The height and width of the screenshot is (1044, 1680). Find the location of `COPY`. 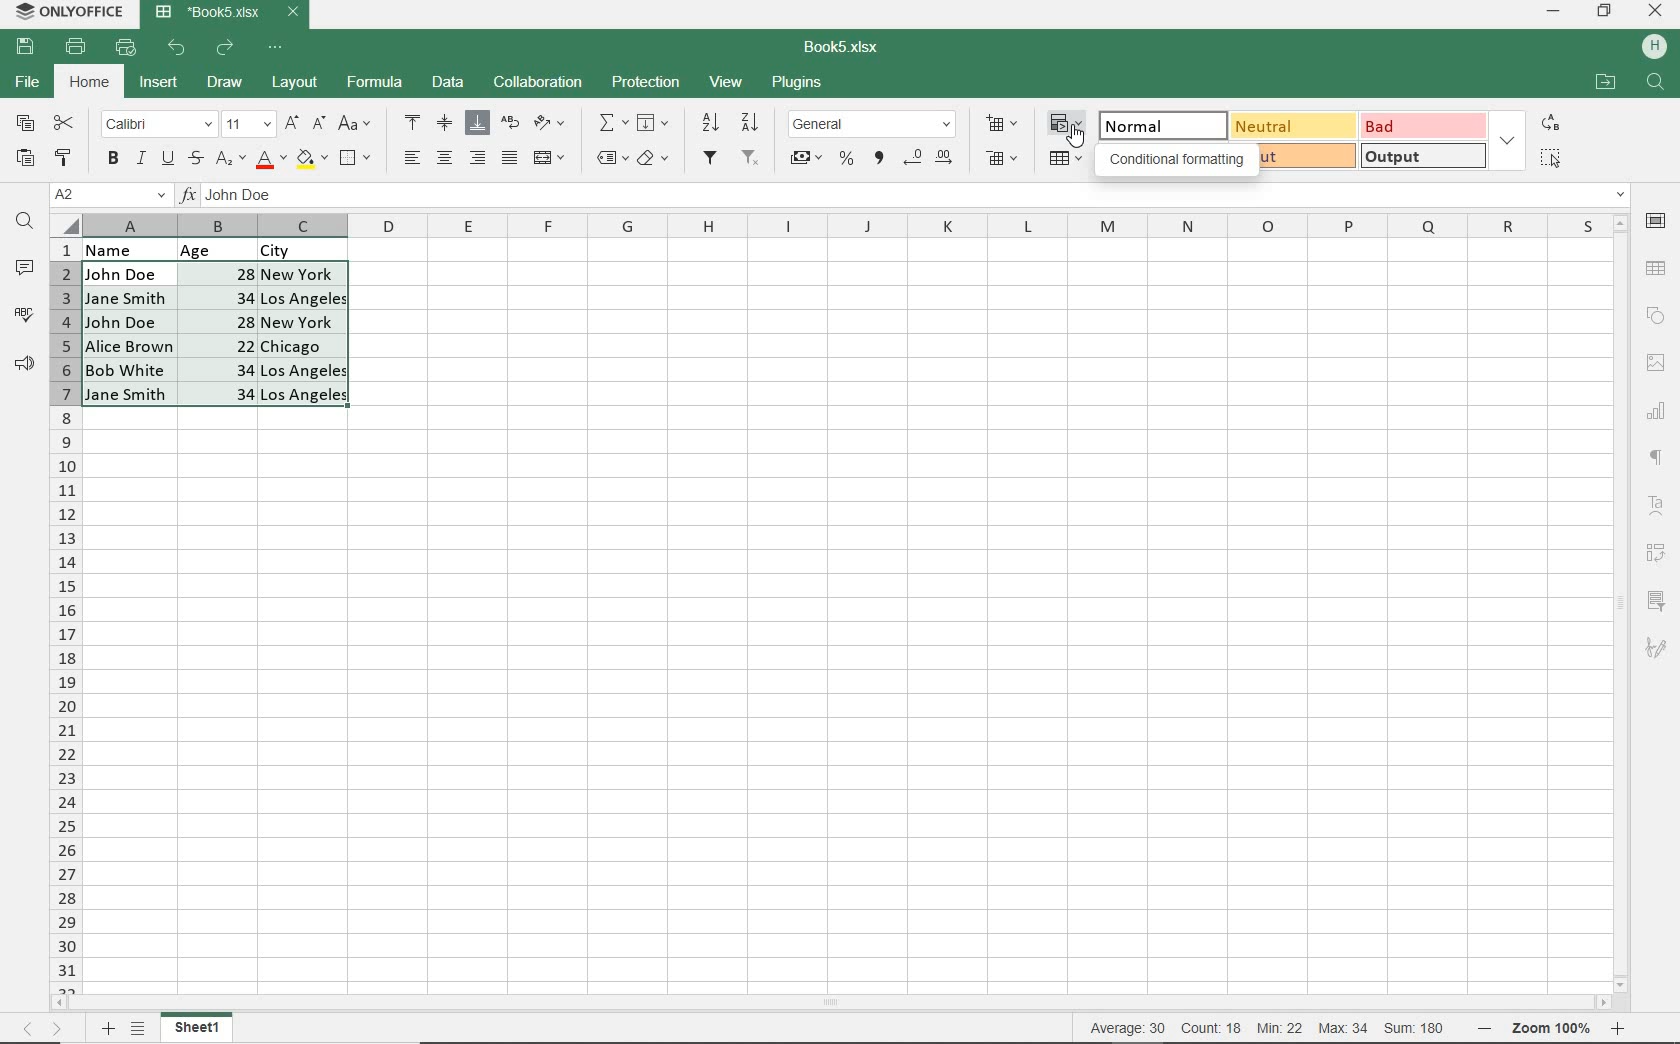

COPY is located at coordinates (26, 124).